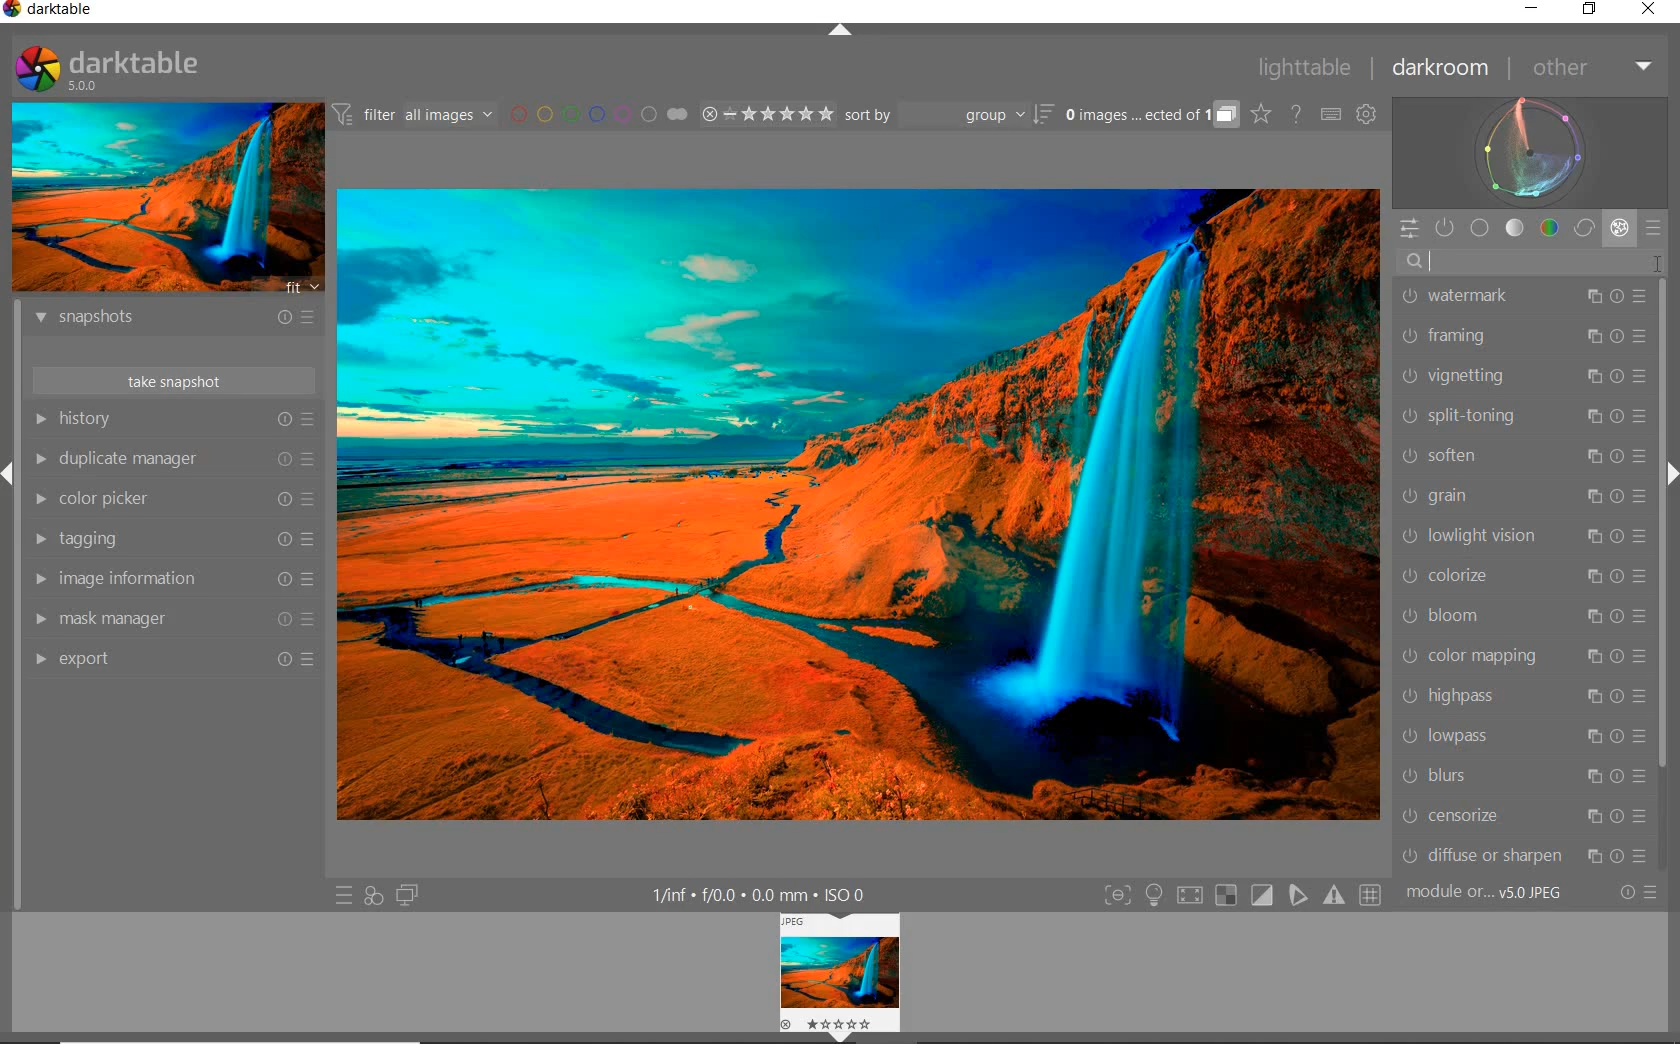 Image resolution: width=1680 pixels, height=1044 pixels. I want to click on snapshots, so click(179, 320).